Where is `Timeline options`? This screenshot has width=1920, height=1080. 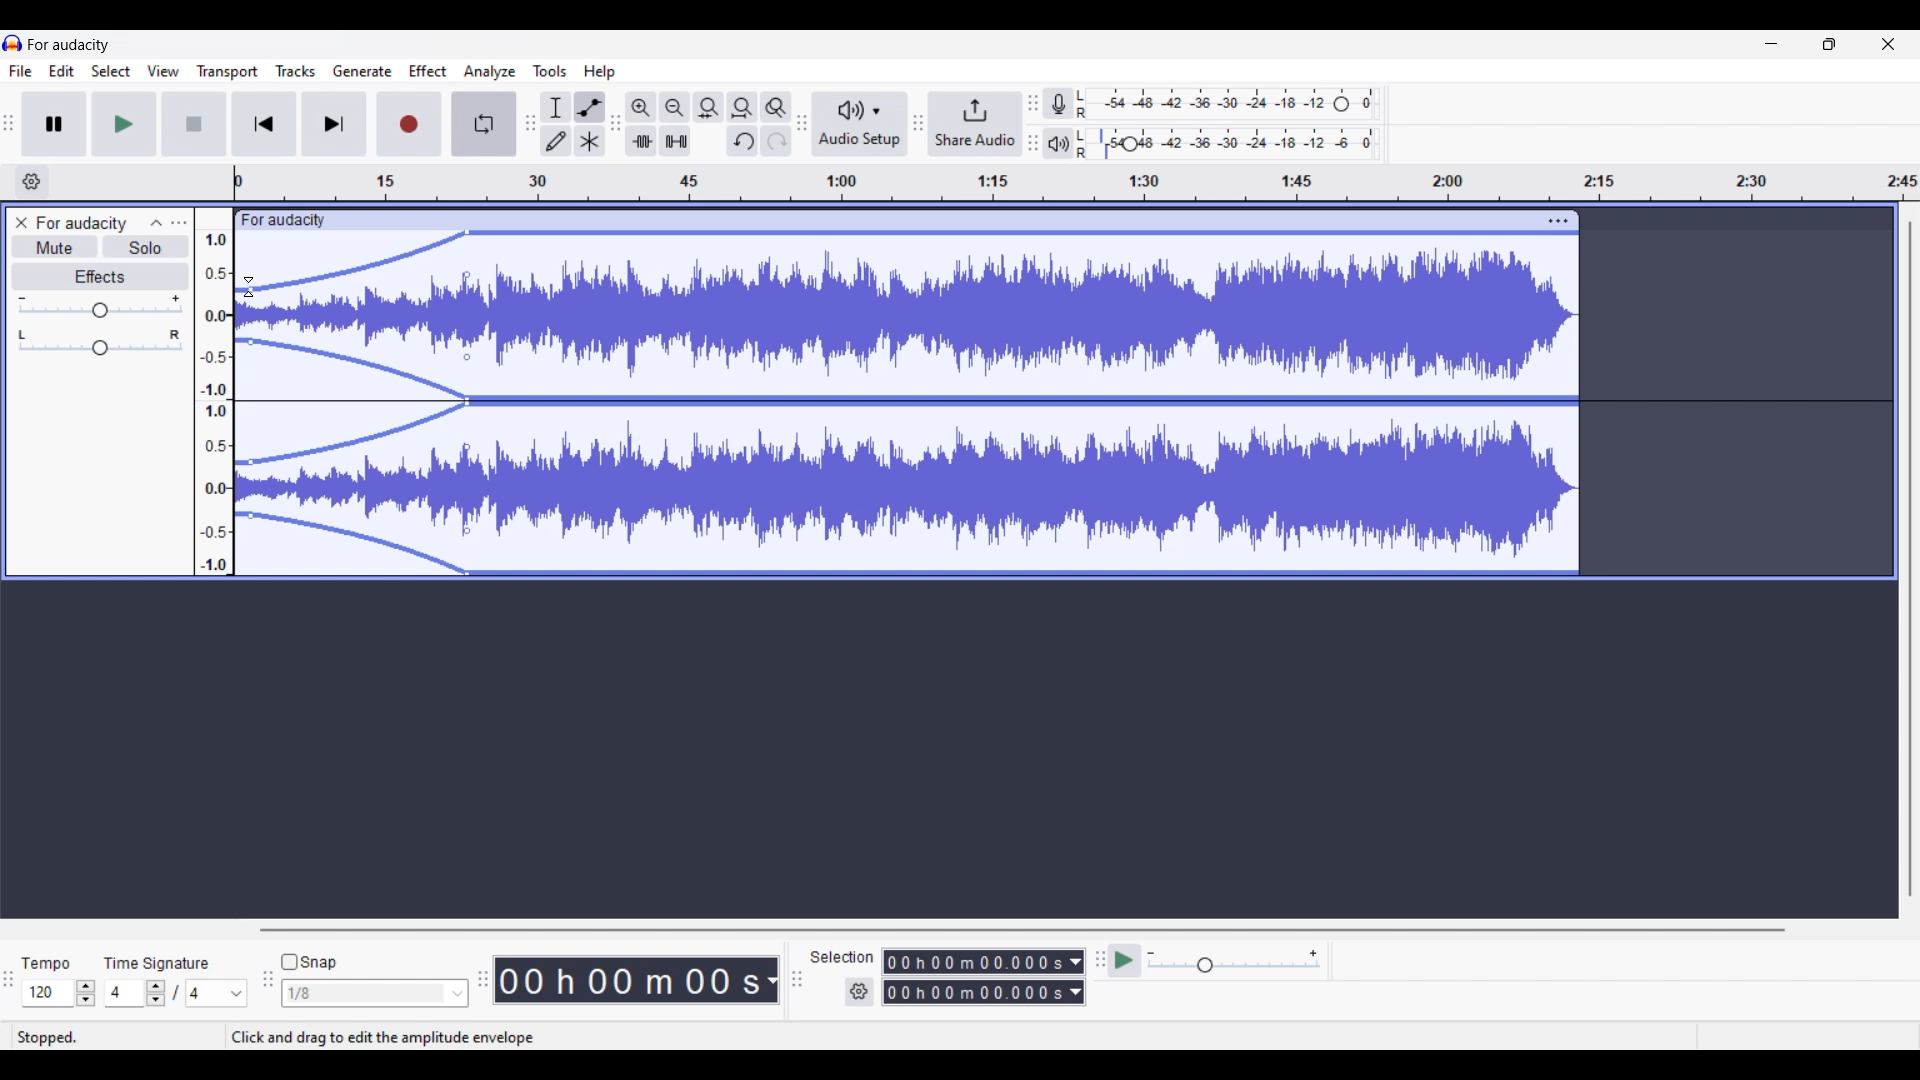 Timeline options is located at coordinates (33, 182).